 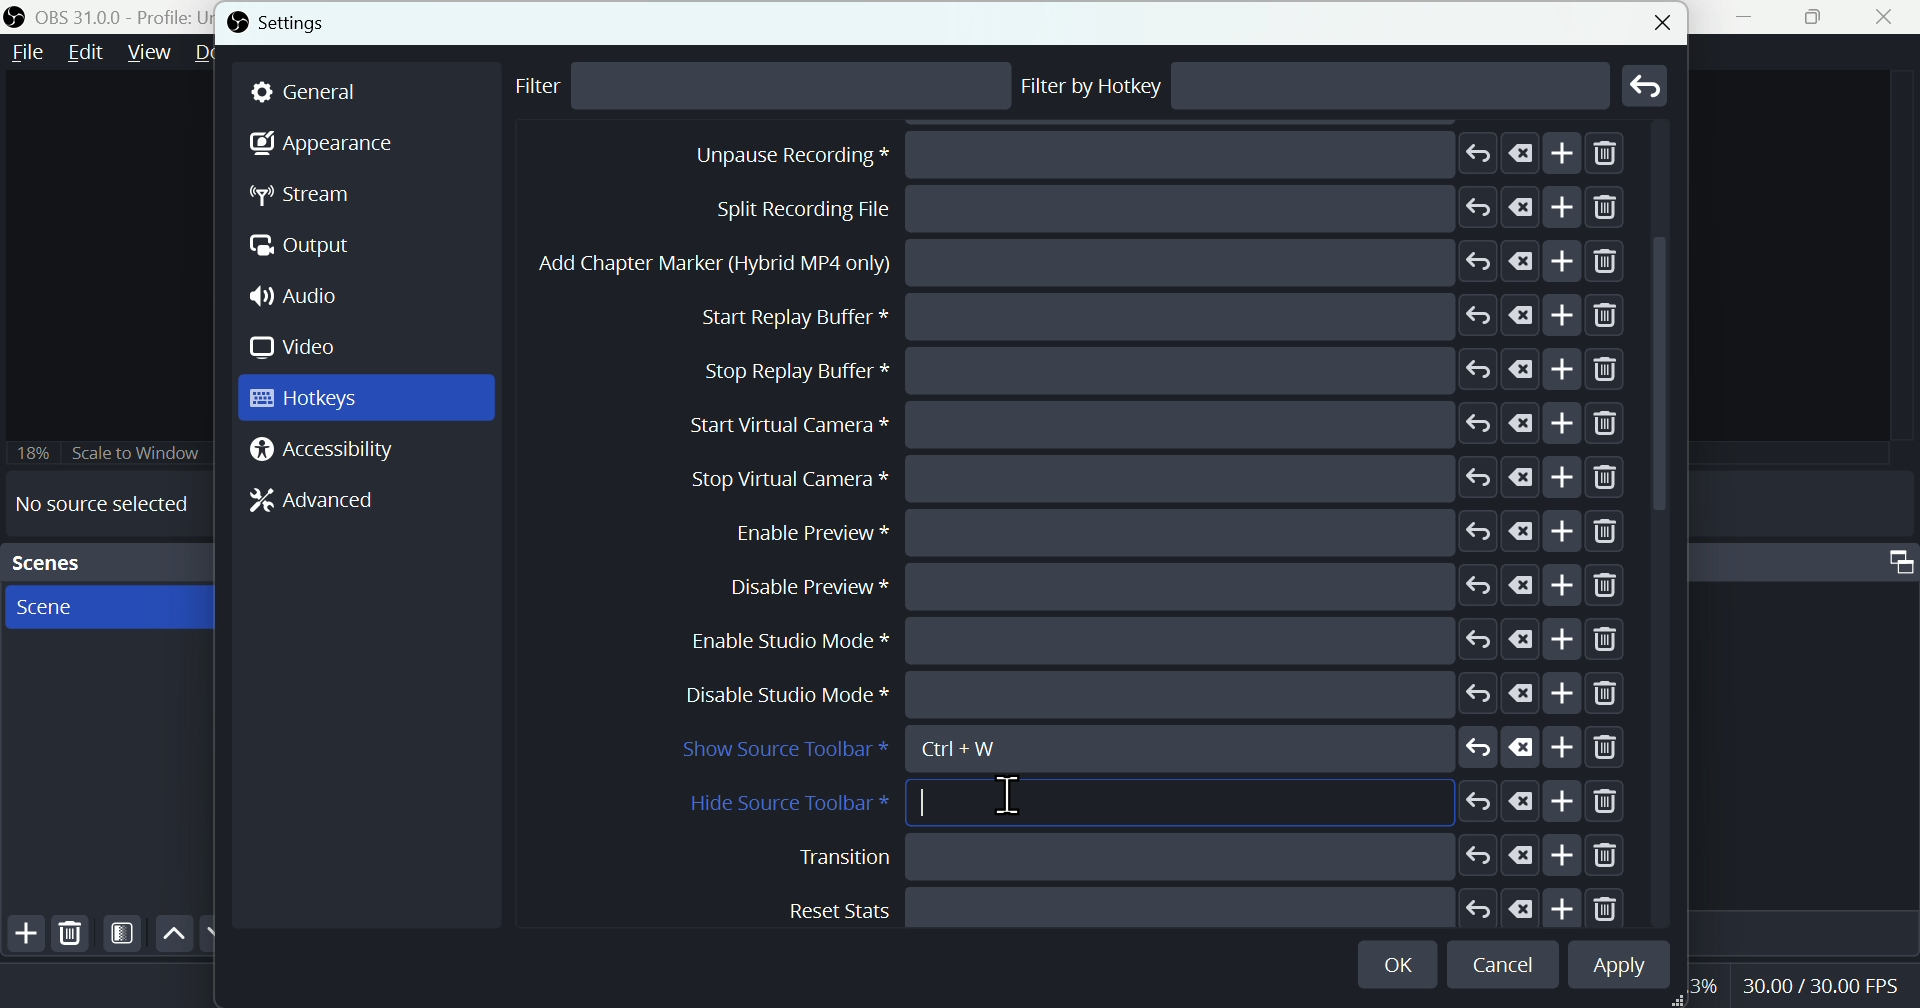 What do you see at coordinates (145, 53) in the screenshot?
I see `View` at bounding box center [145, 53].